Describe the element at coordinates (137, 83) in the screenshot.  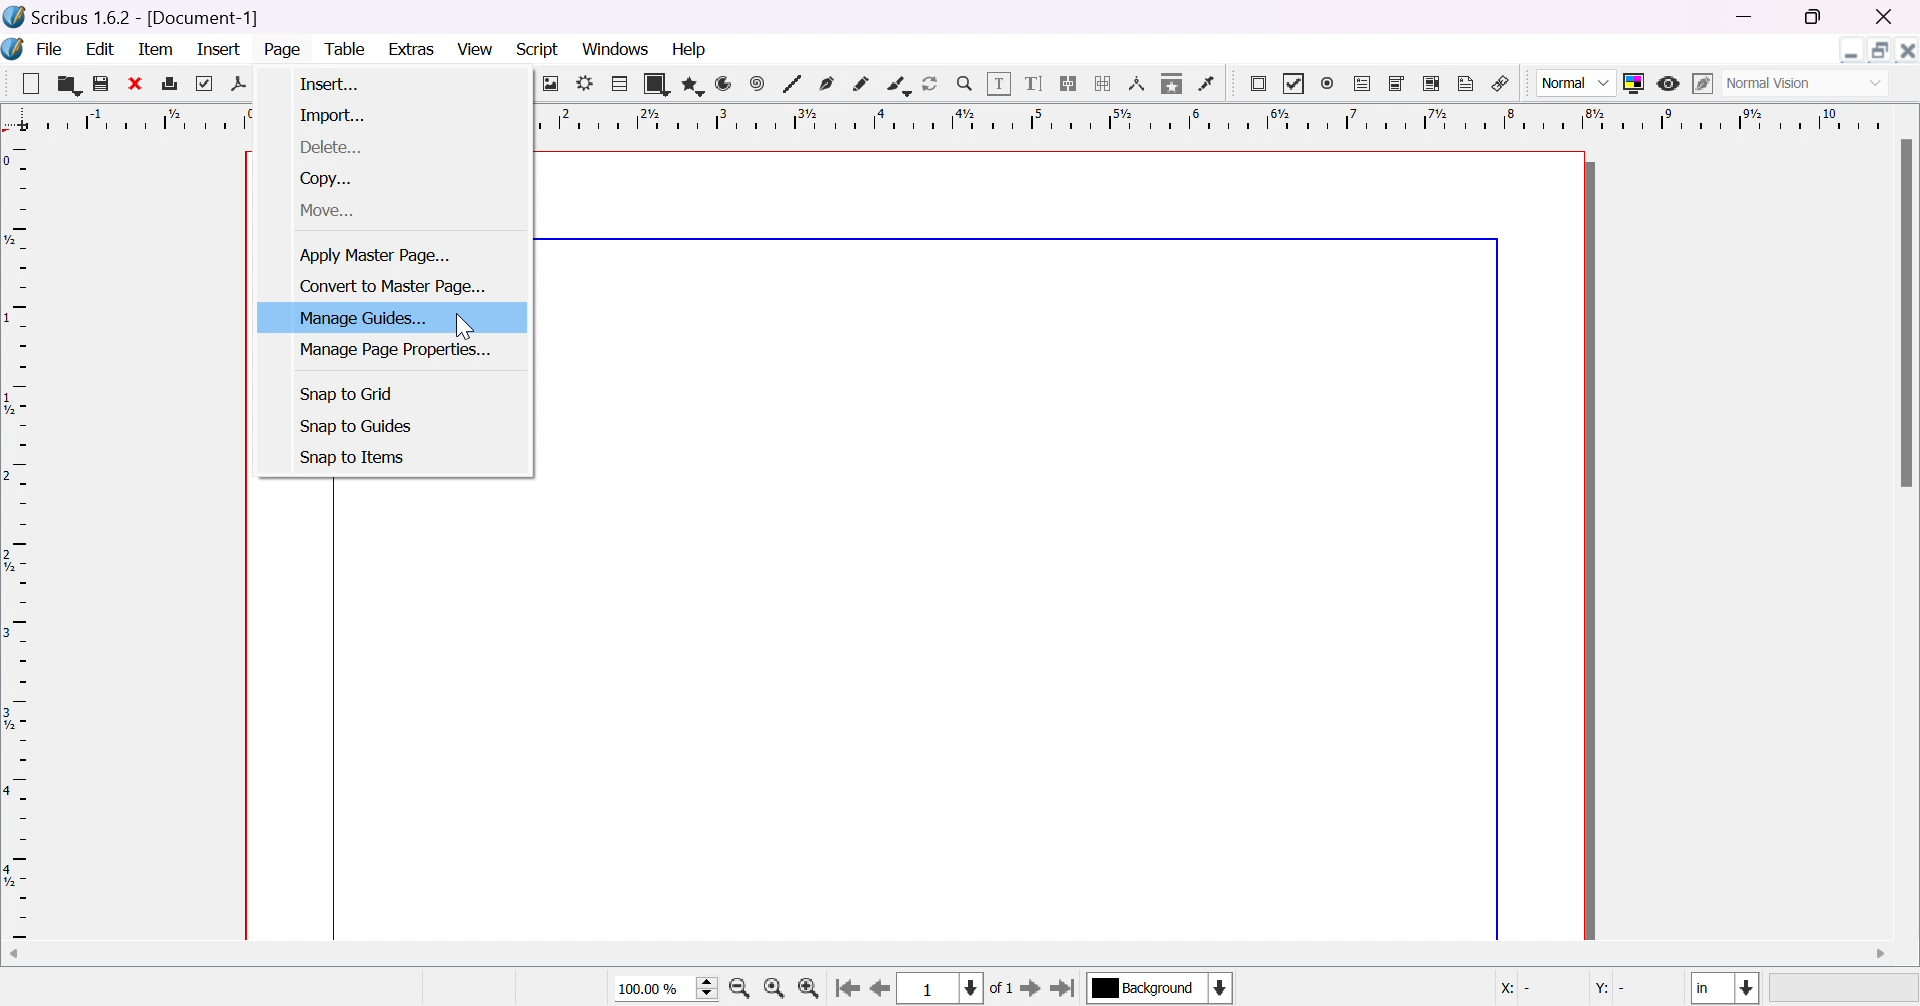
I see `close` at that location.